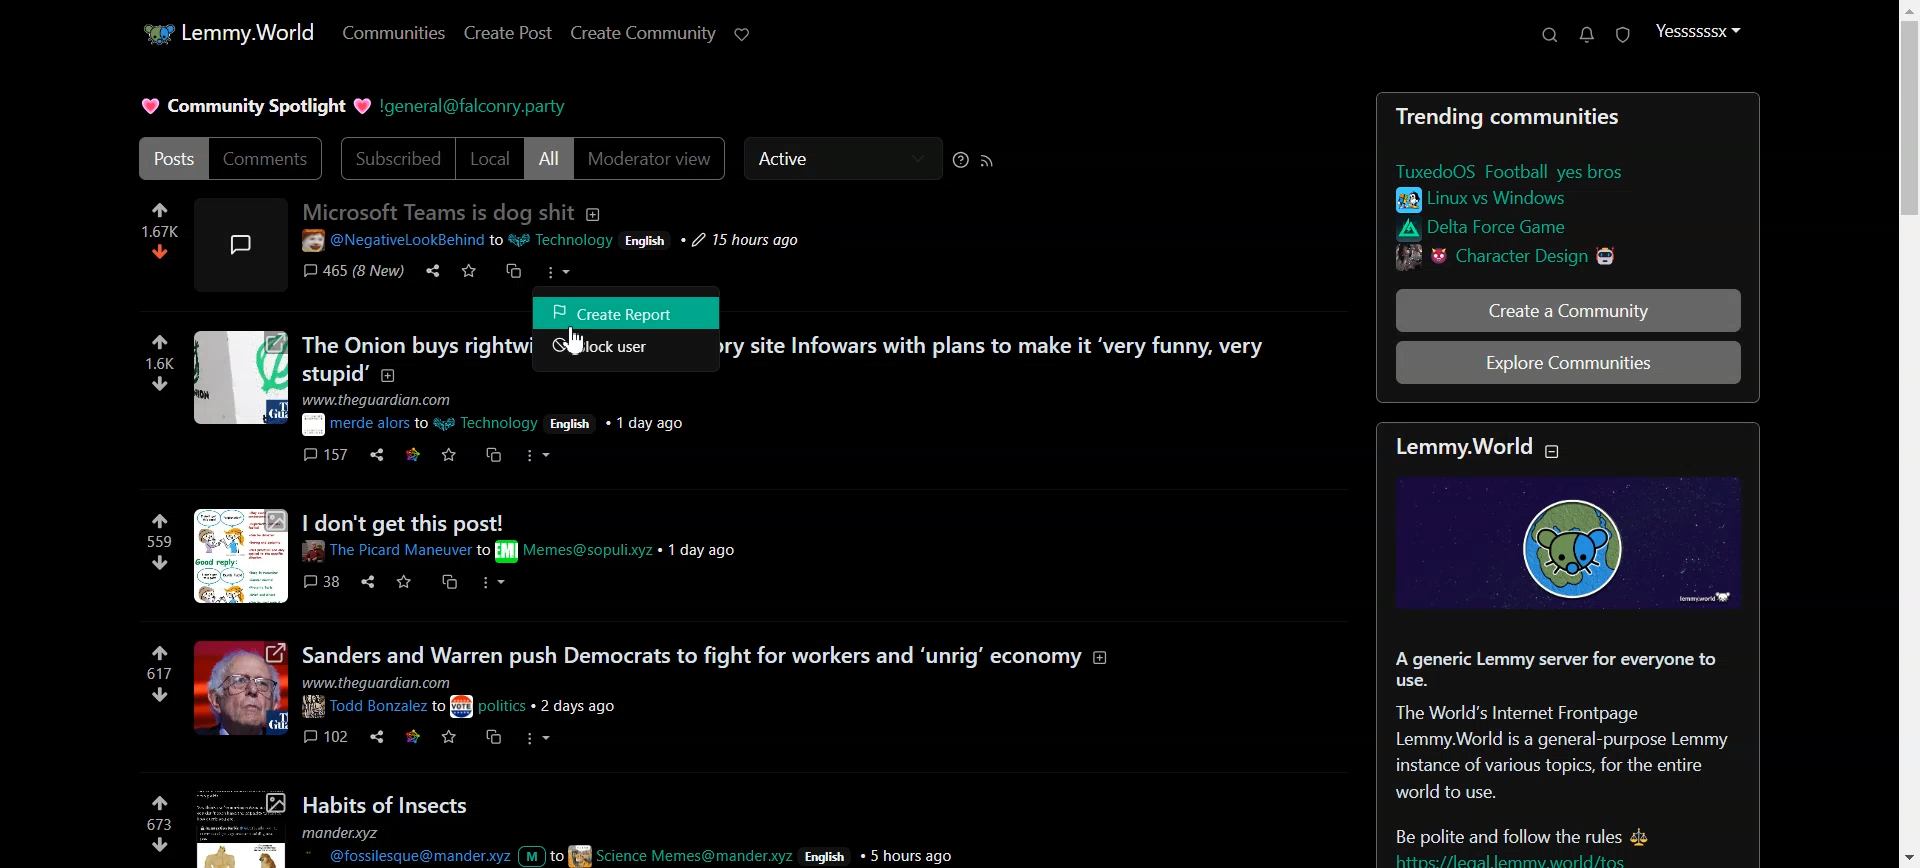  I want to click on numbers, so click(160, 364).